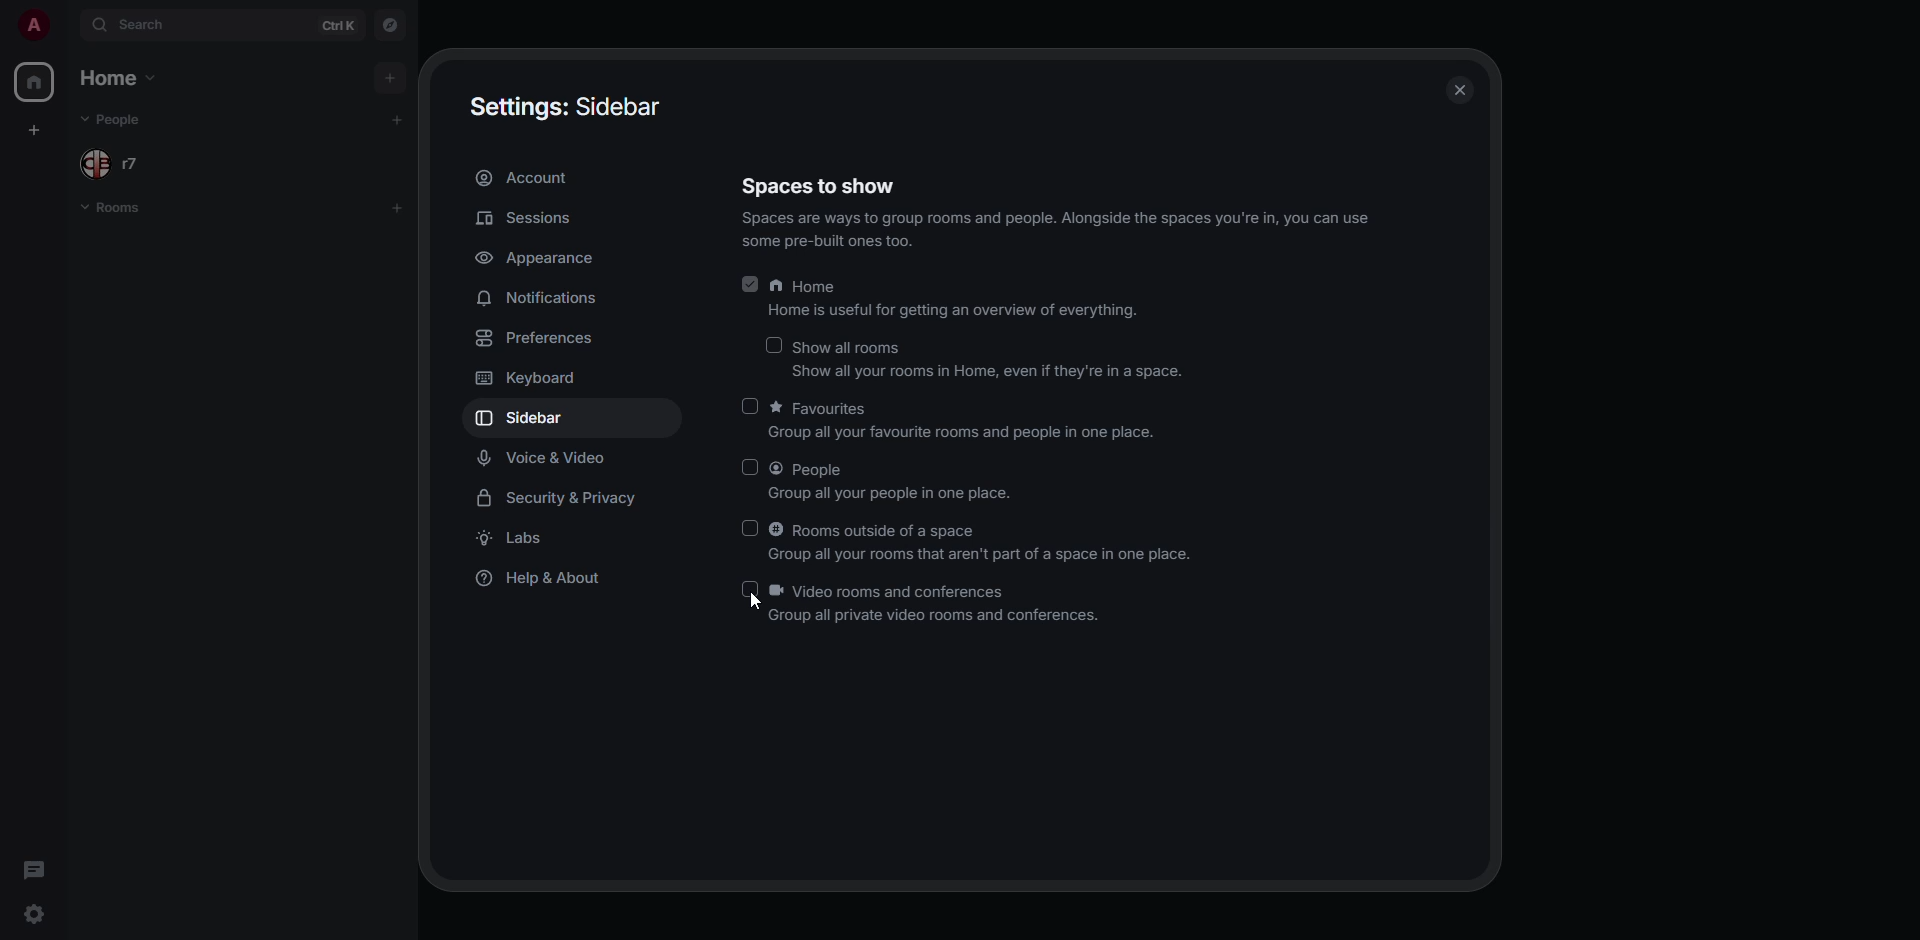  I want to click on * Favourites
Group all your favourite rooms and people in one place., so click(967, 422).